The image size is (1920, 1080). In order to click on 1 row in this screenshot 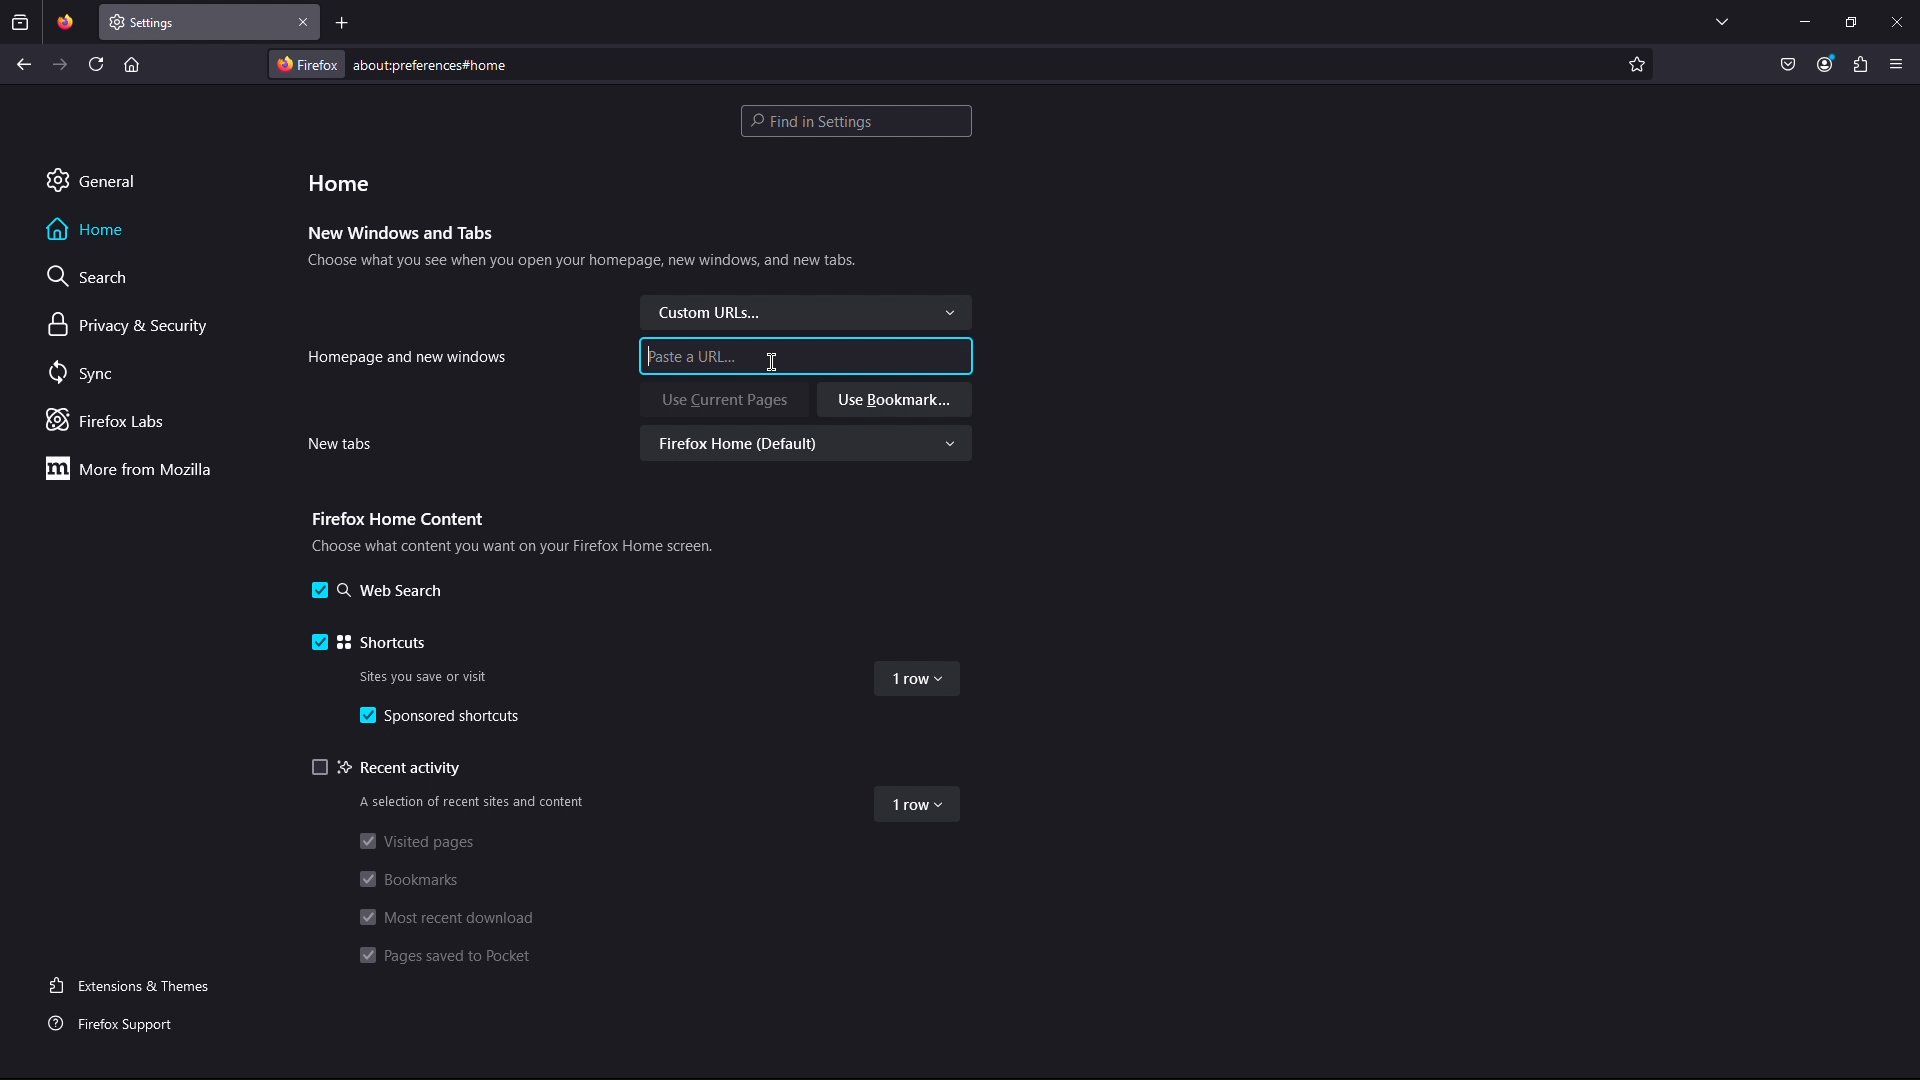, I will do `click(920, 683)`.